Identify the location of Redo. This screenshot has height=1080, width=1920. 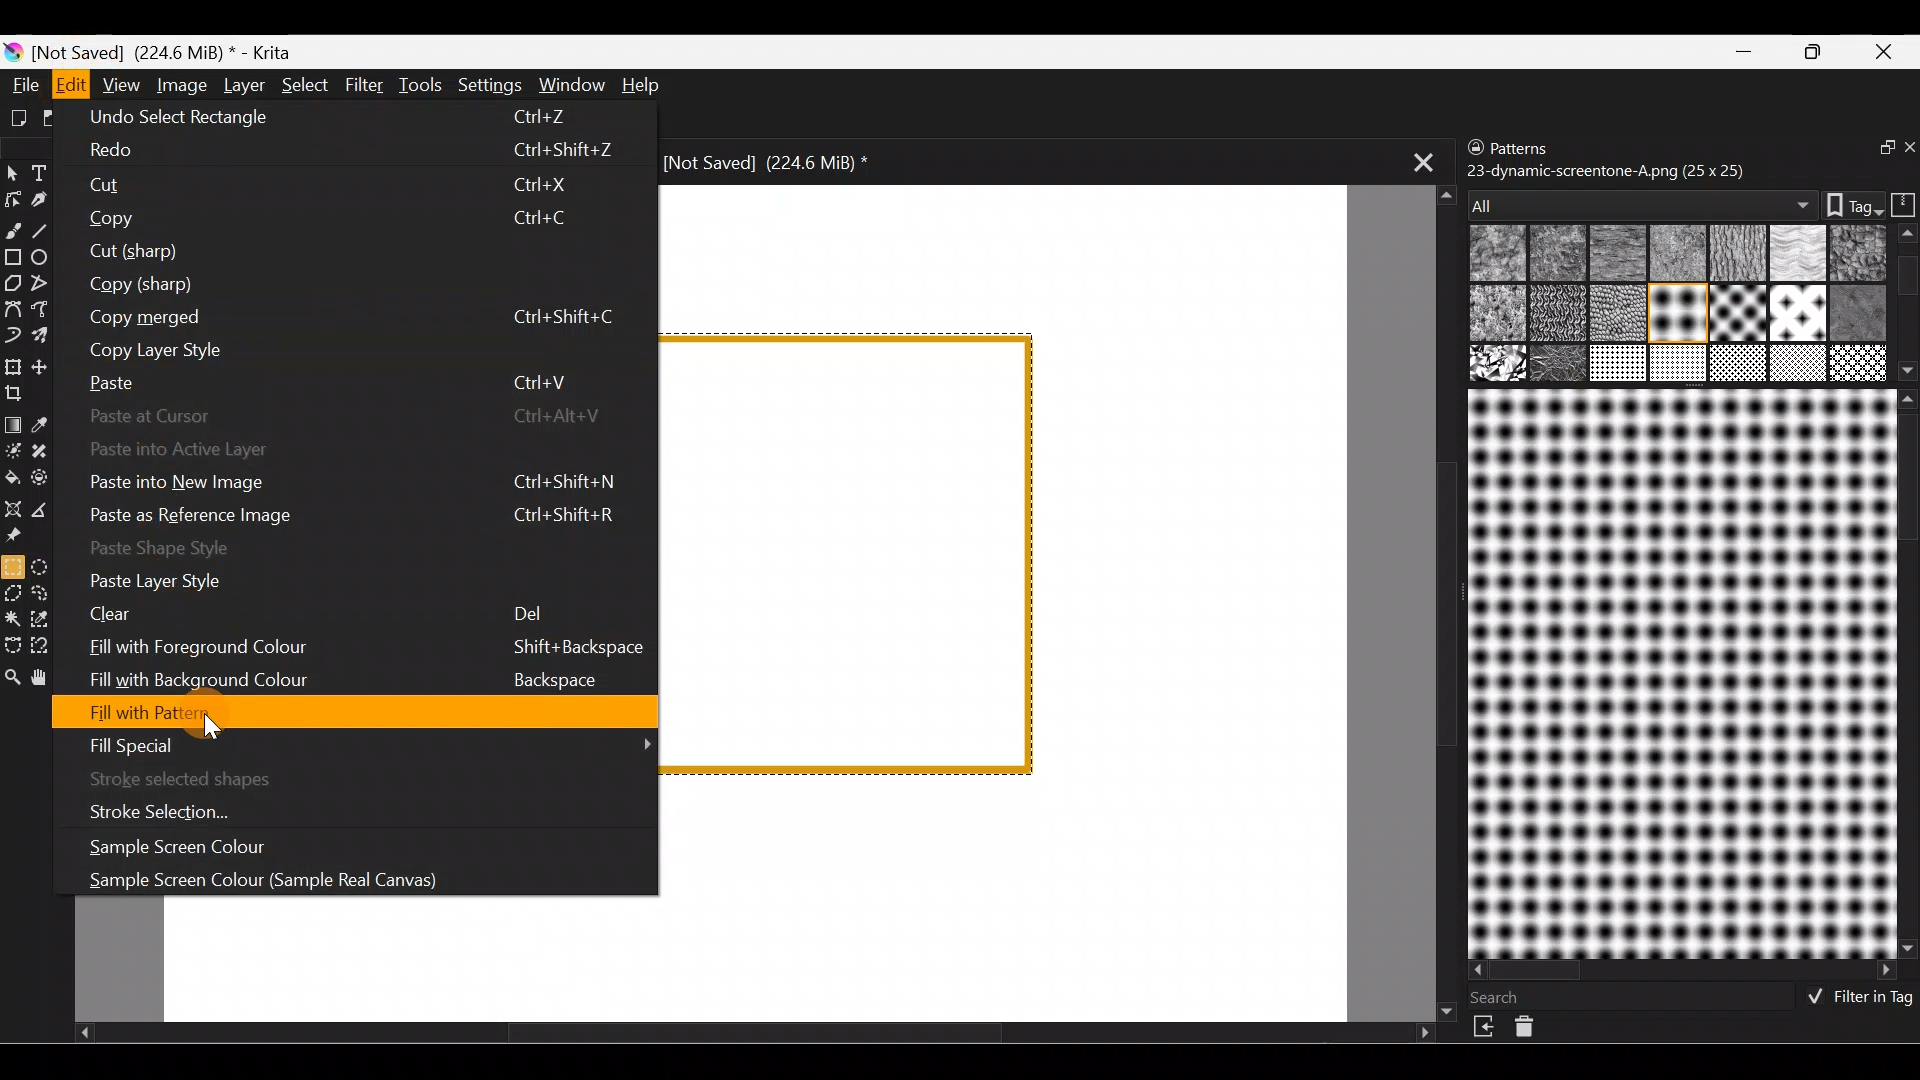
(348, 155).